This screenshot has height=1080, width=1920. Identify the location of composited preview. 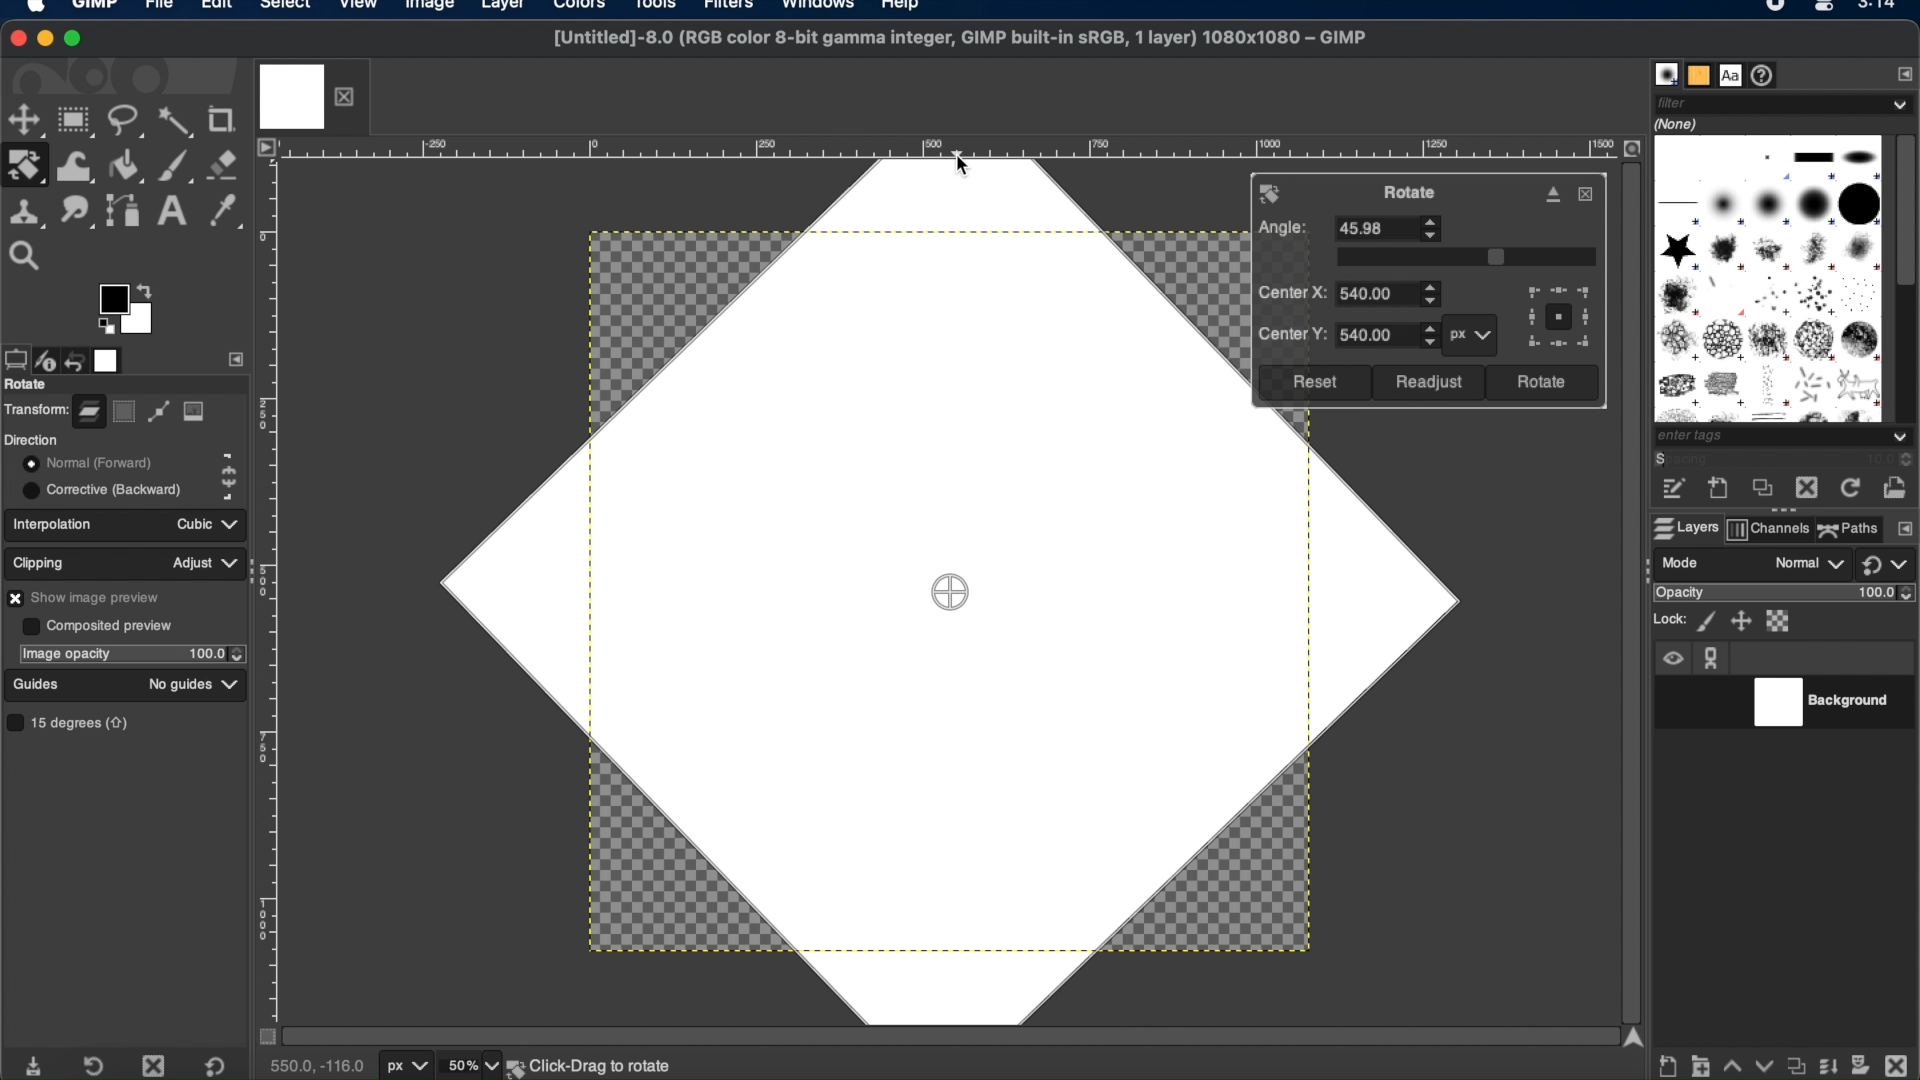
(97, 625).